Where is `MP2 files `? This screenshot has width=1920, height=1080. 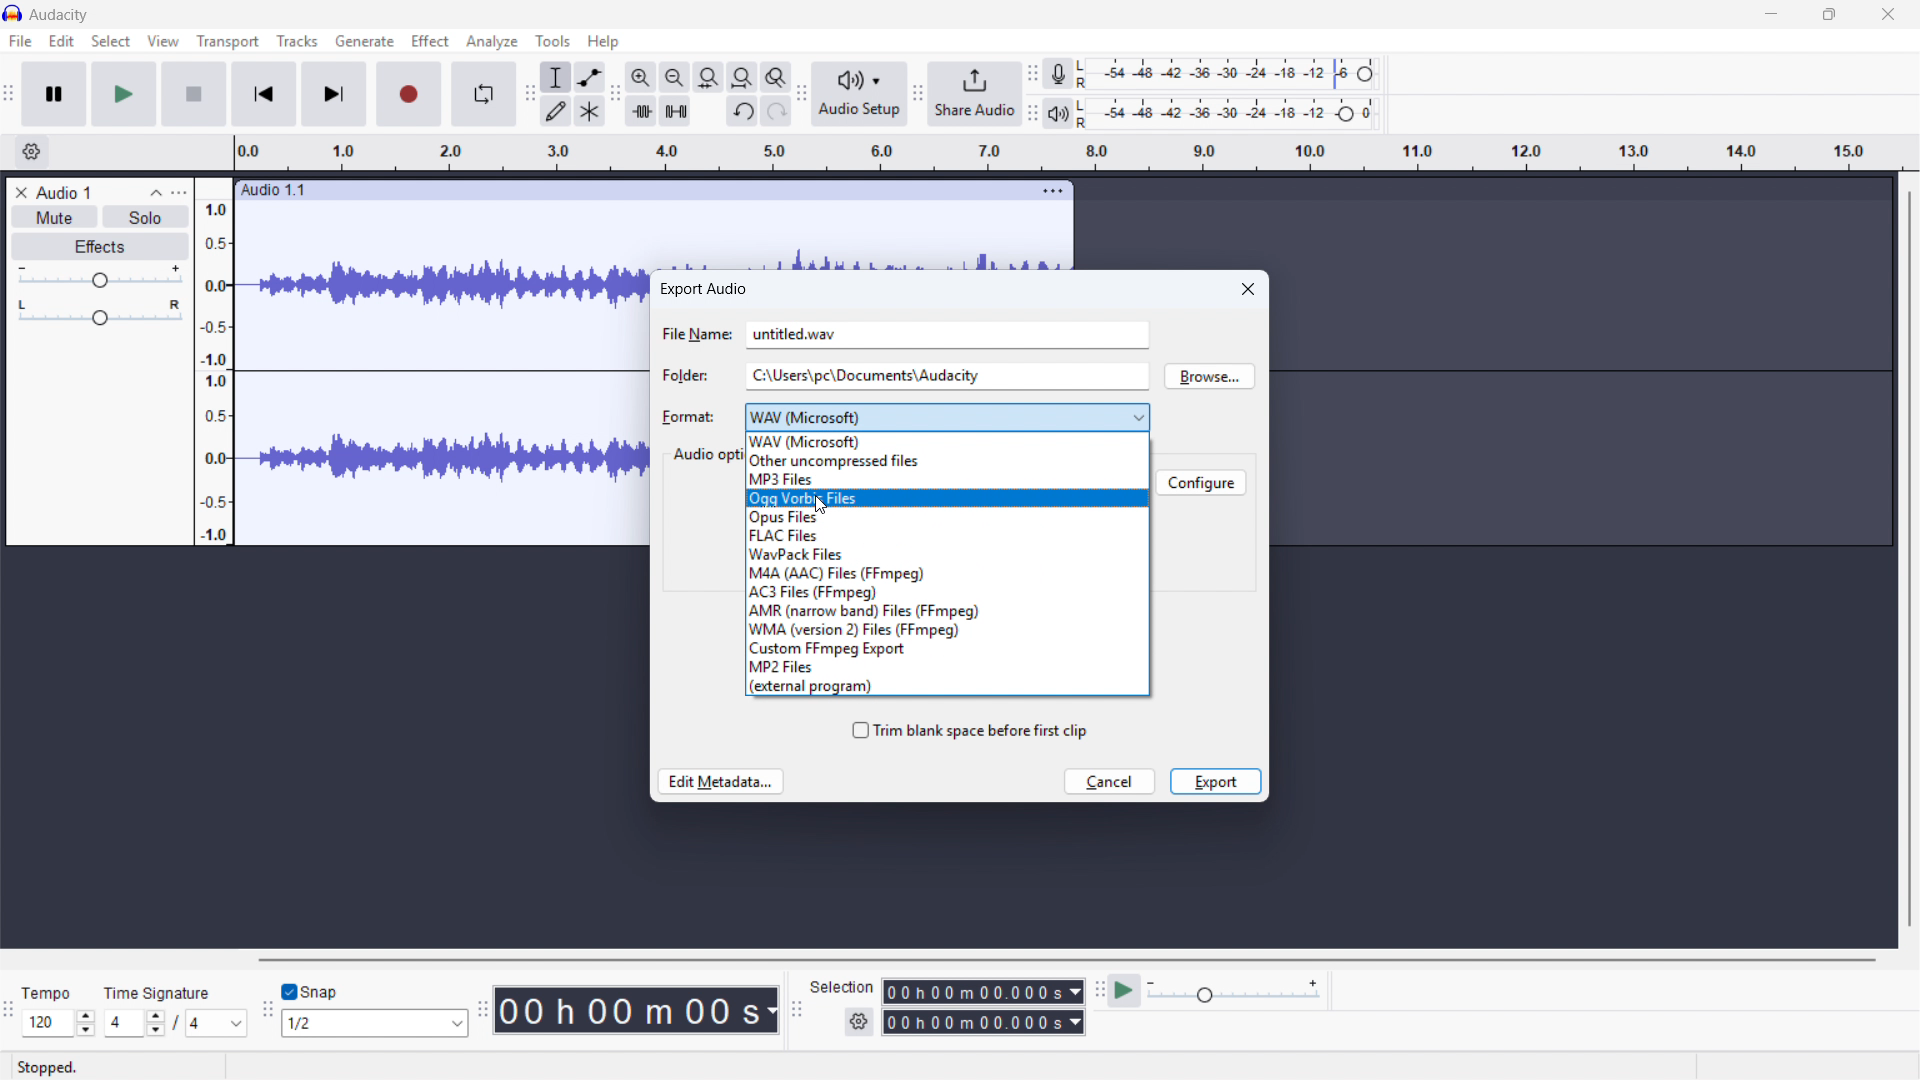 MP2 files  is located at coordinates (948, 667).